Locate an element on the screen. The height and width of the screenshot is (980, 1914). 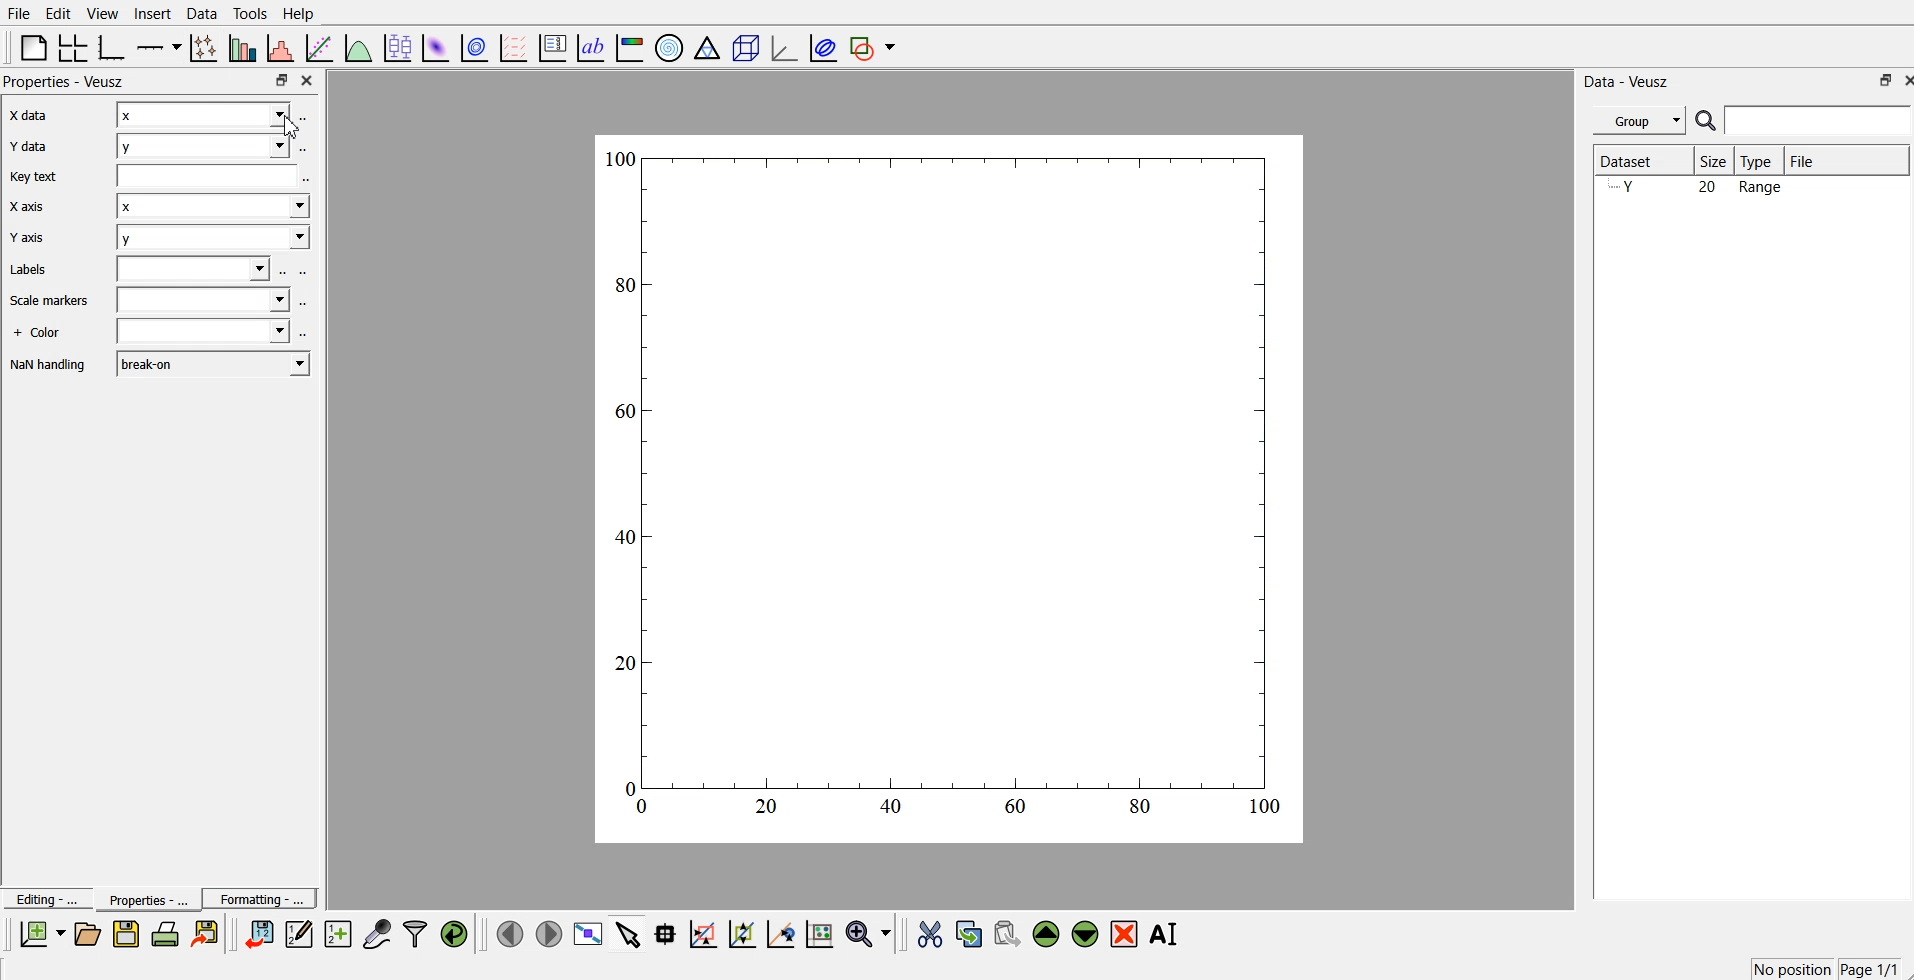
Move to next page is located at coordinates (548, 932).